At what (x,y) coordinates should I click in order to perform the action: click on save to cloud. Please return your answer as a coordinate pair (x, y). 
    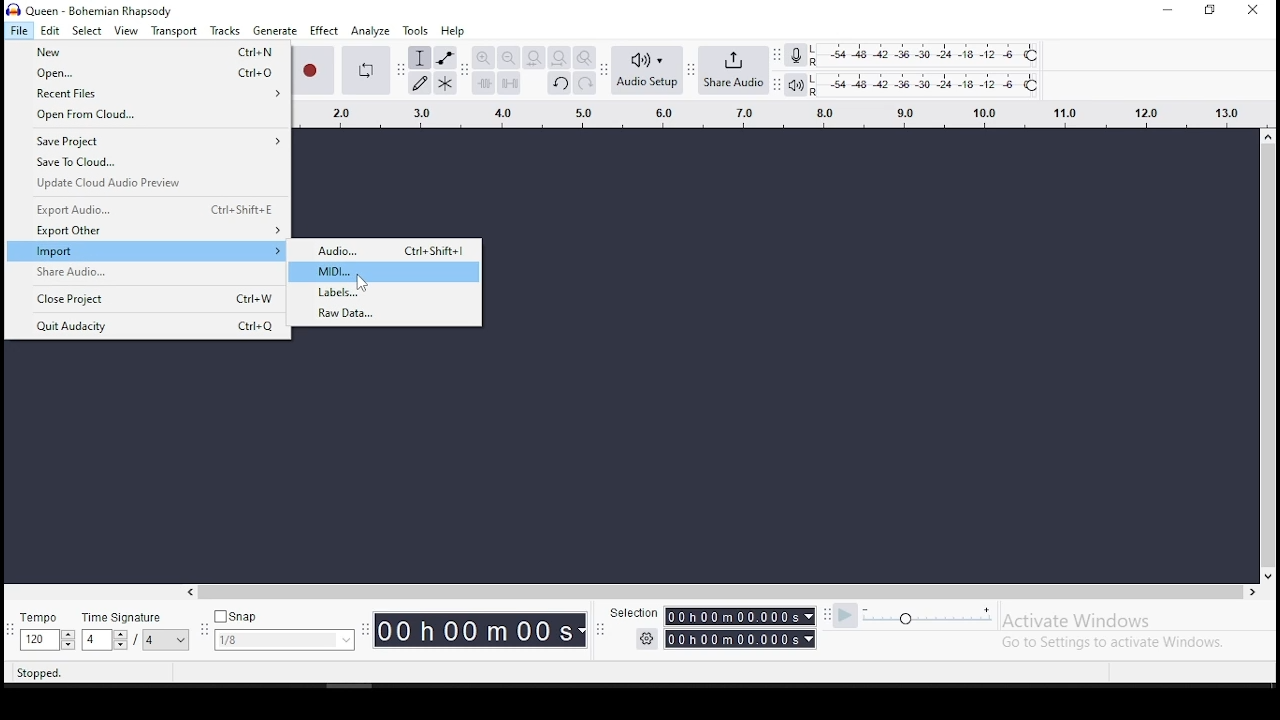
    Looking at the image, I should click on (147, 164).